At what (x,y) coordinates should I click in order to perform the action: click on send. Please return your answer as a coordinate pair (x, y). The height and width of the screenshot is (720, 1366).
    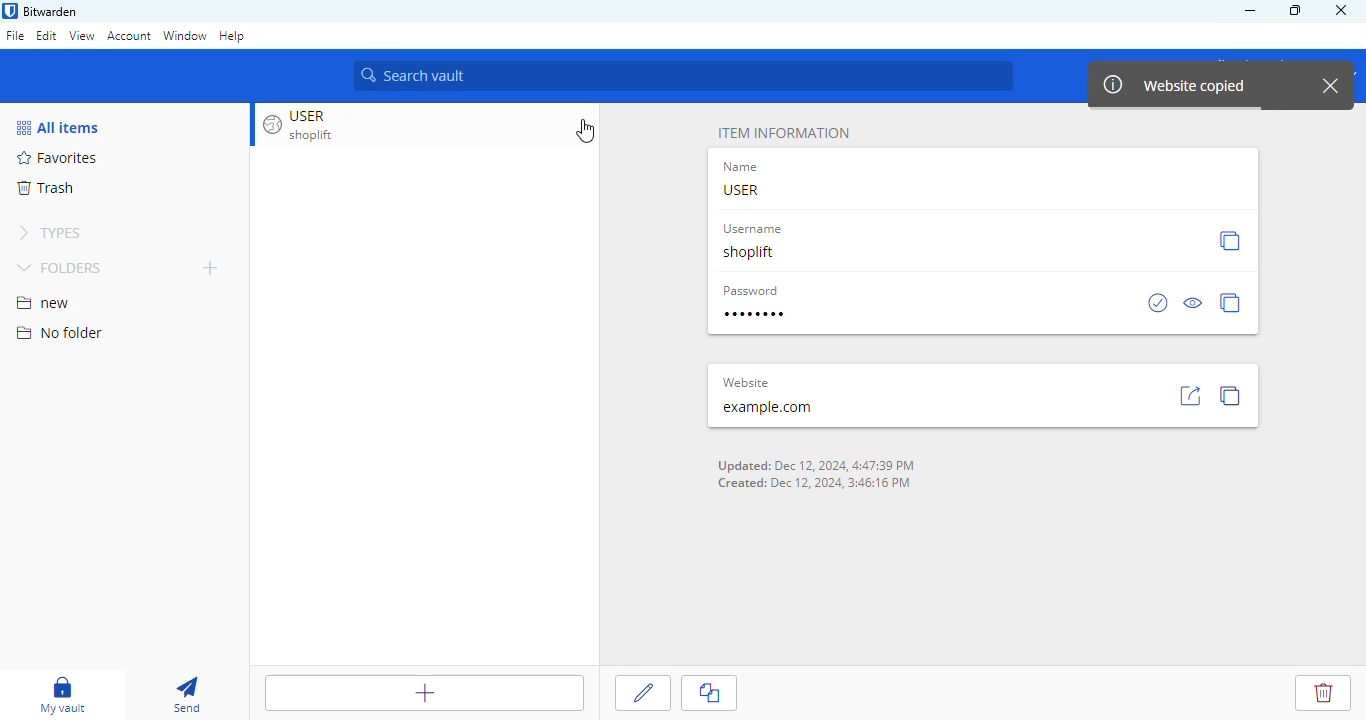
    Looking at the image, I should click on (187, 694).